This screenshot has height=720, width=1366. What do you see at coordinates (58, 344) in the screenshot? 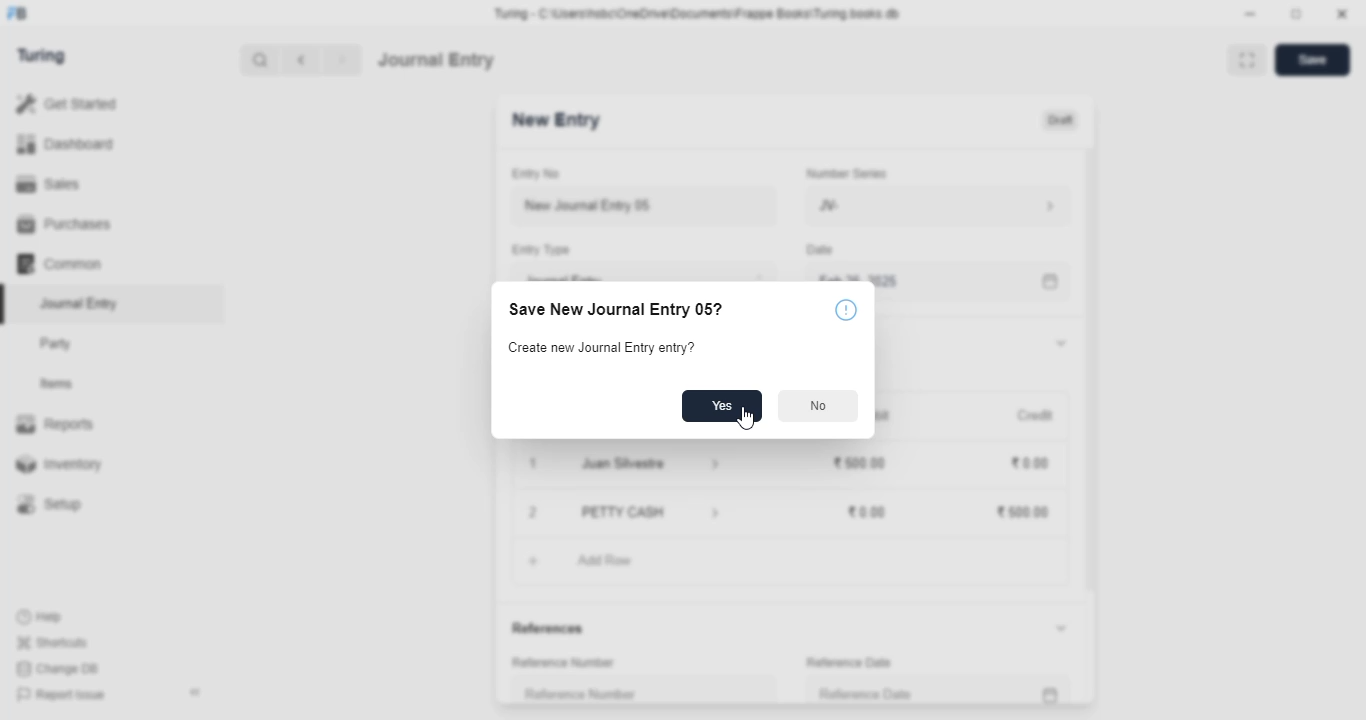
I see `party` at bounding box center [58, 344].